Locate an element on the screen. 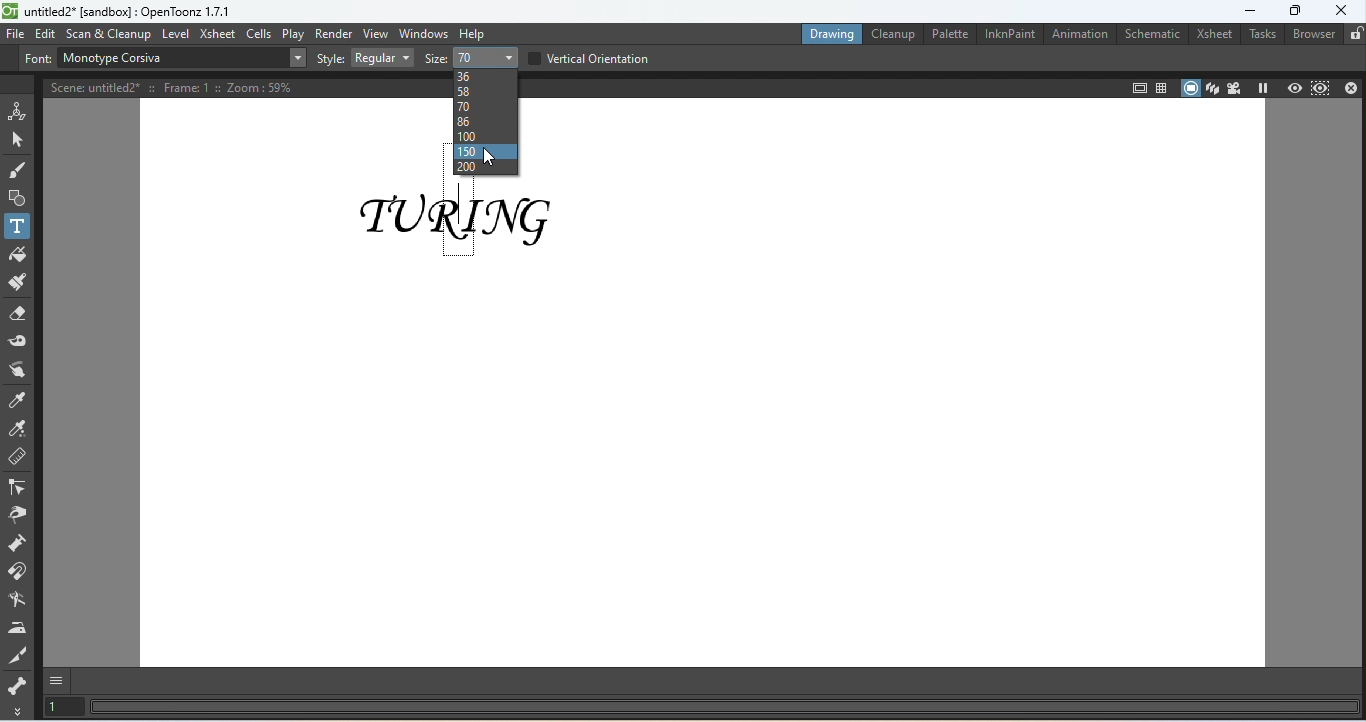 This screenshot has width=1366, height=722. Help is located at coordinates (475, 33).